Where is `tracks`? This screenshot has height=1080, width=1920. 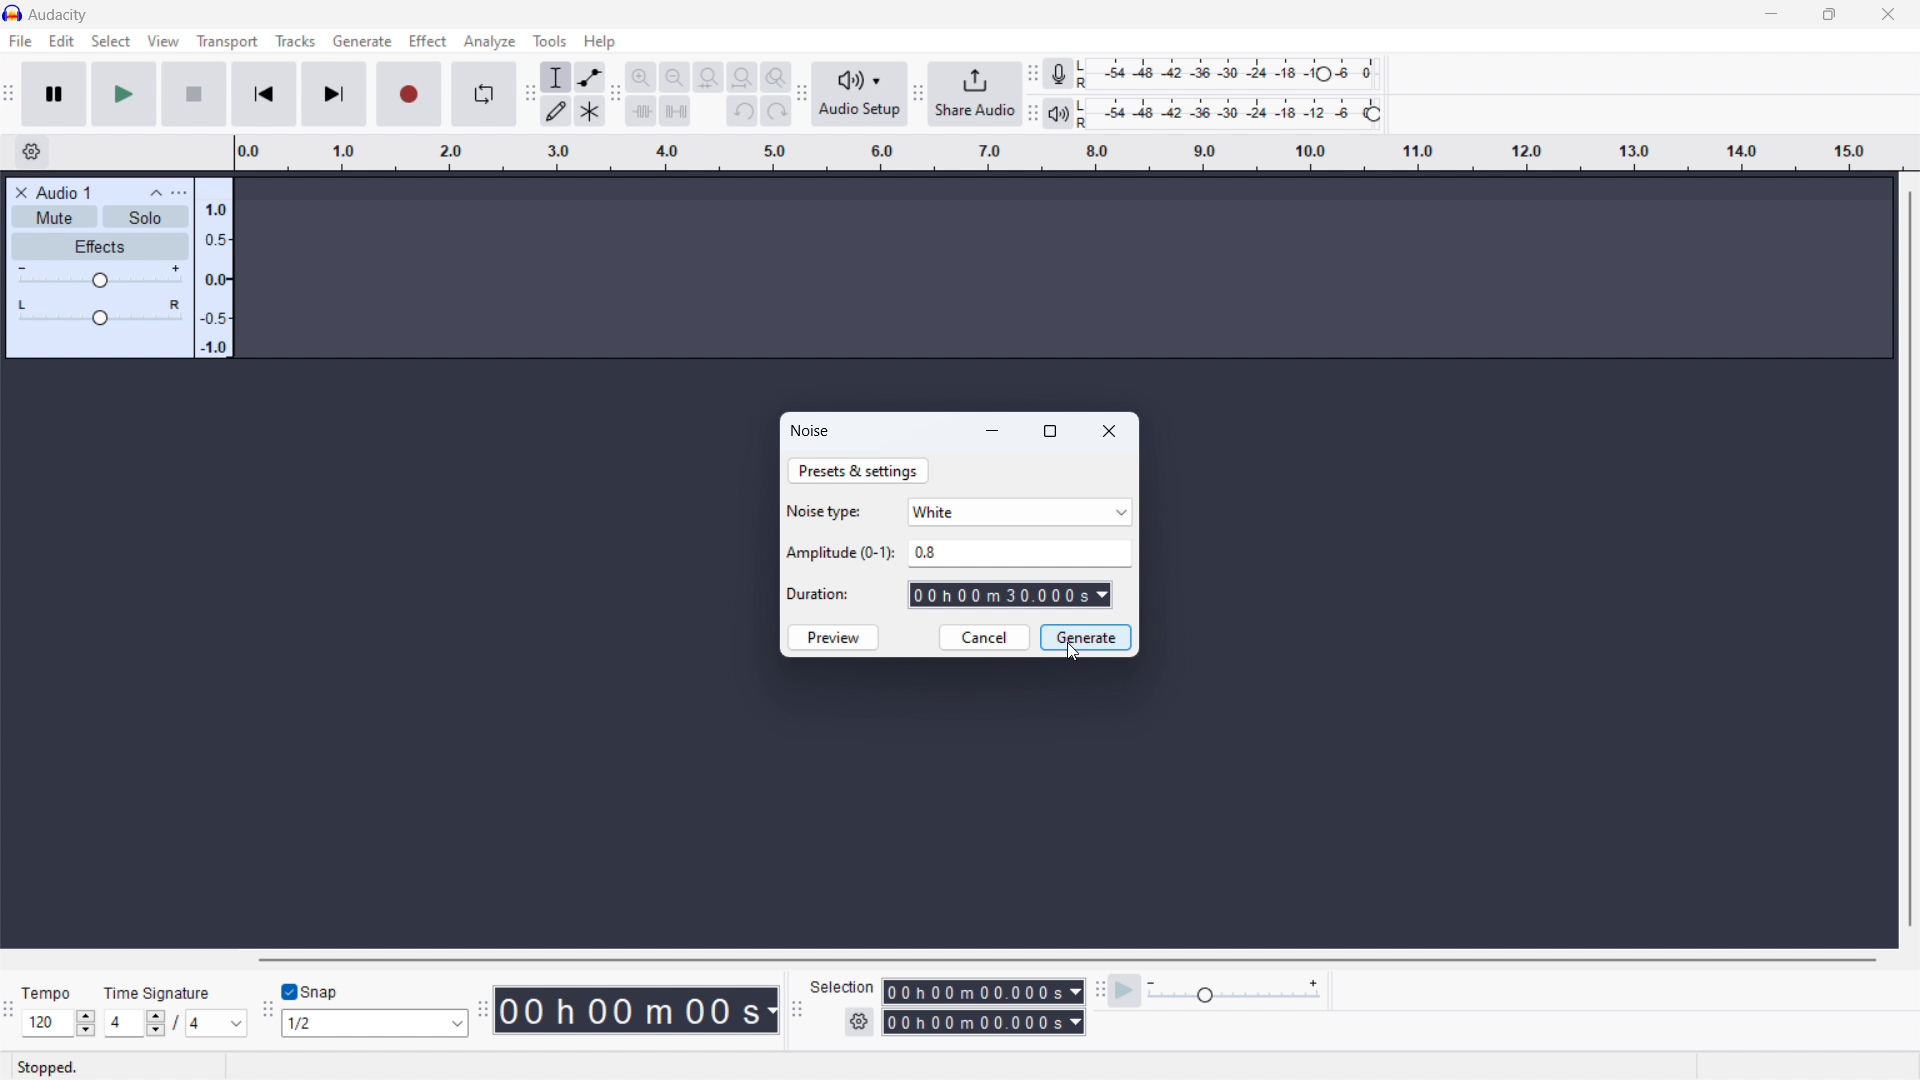 tracks is located at coordinates (295, 41).